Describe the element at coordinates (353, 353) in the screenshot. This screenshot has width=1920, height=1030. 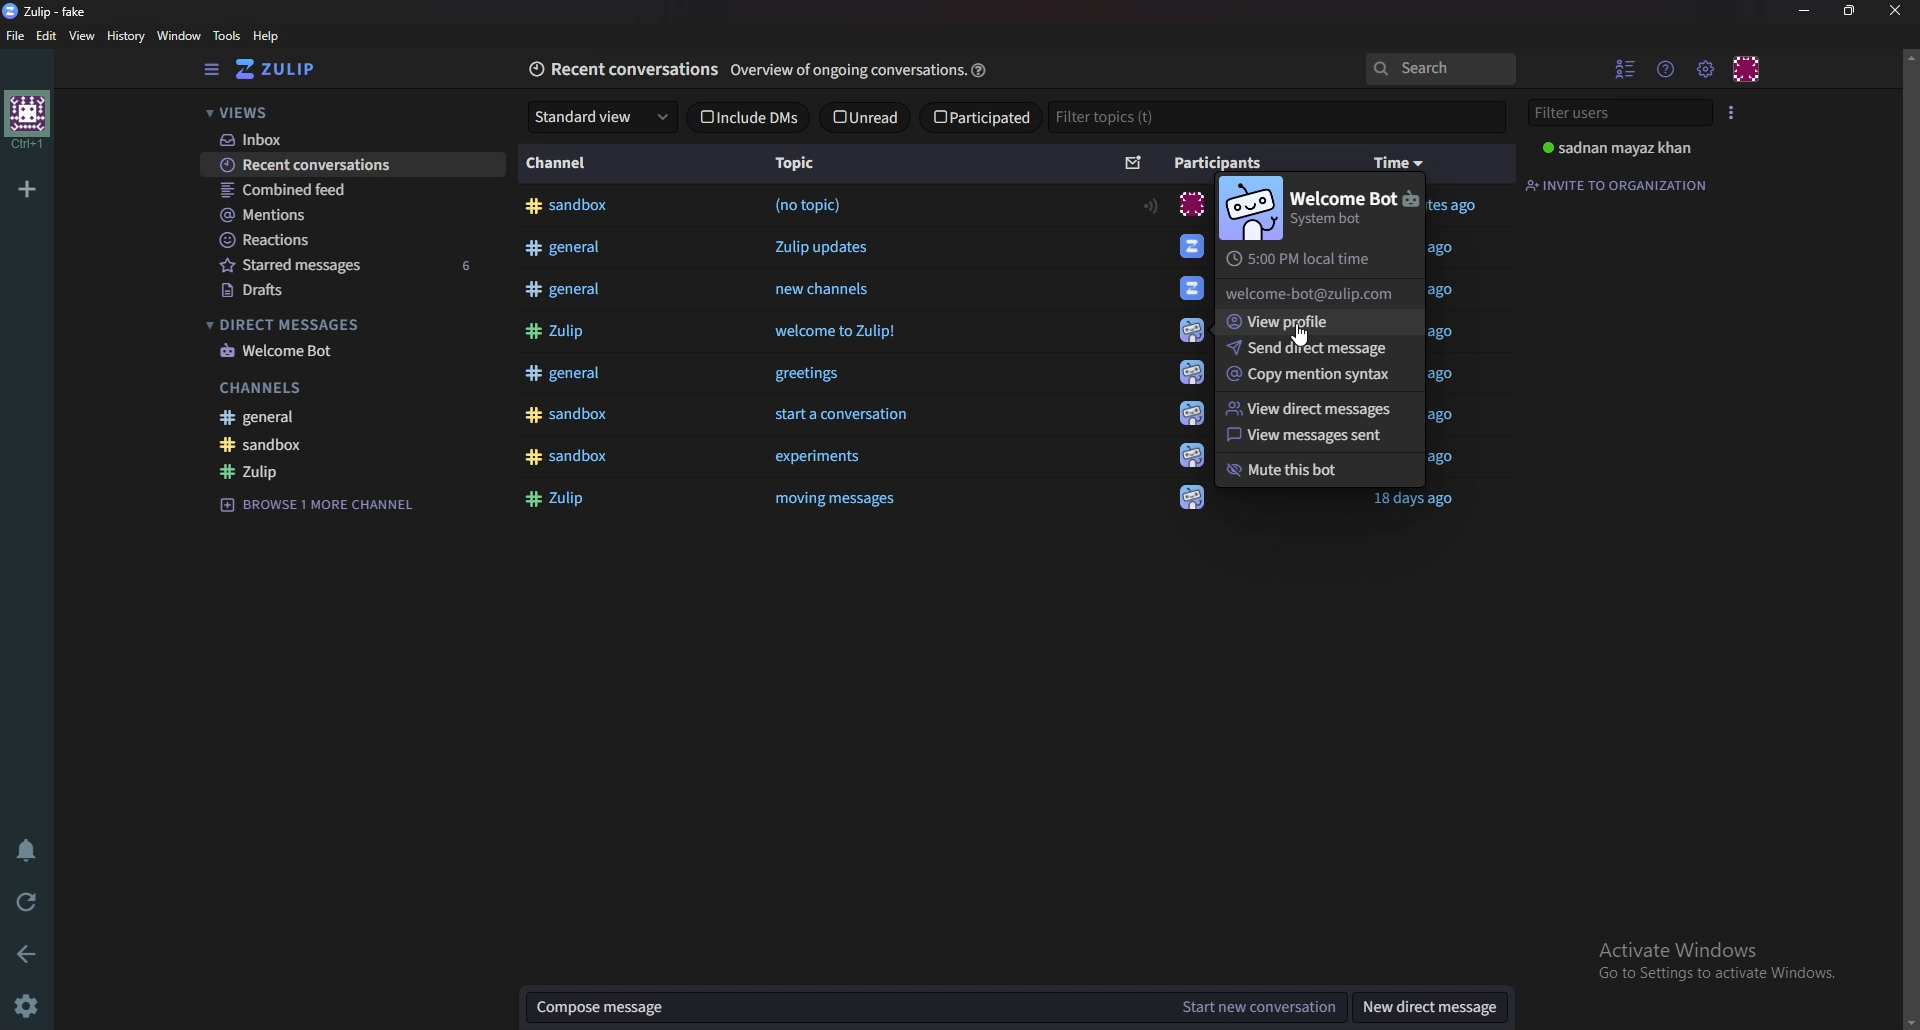
I see `welcome bot` at that location.